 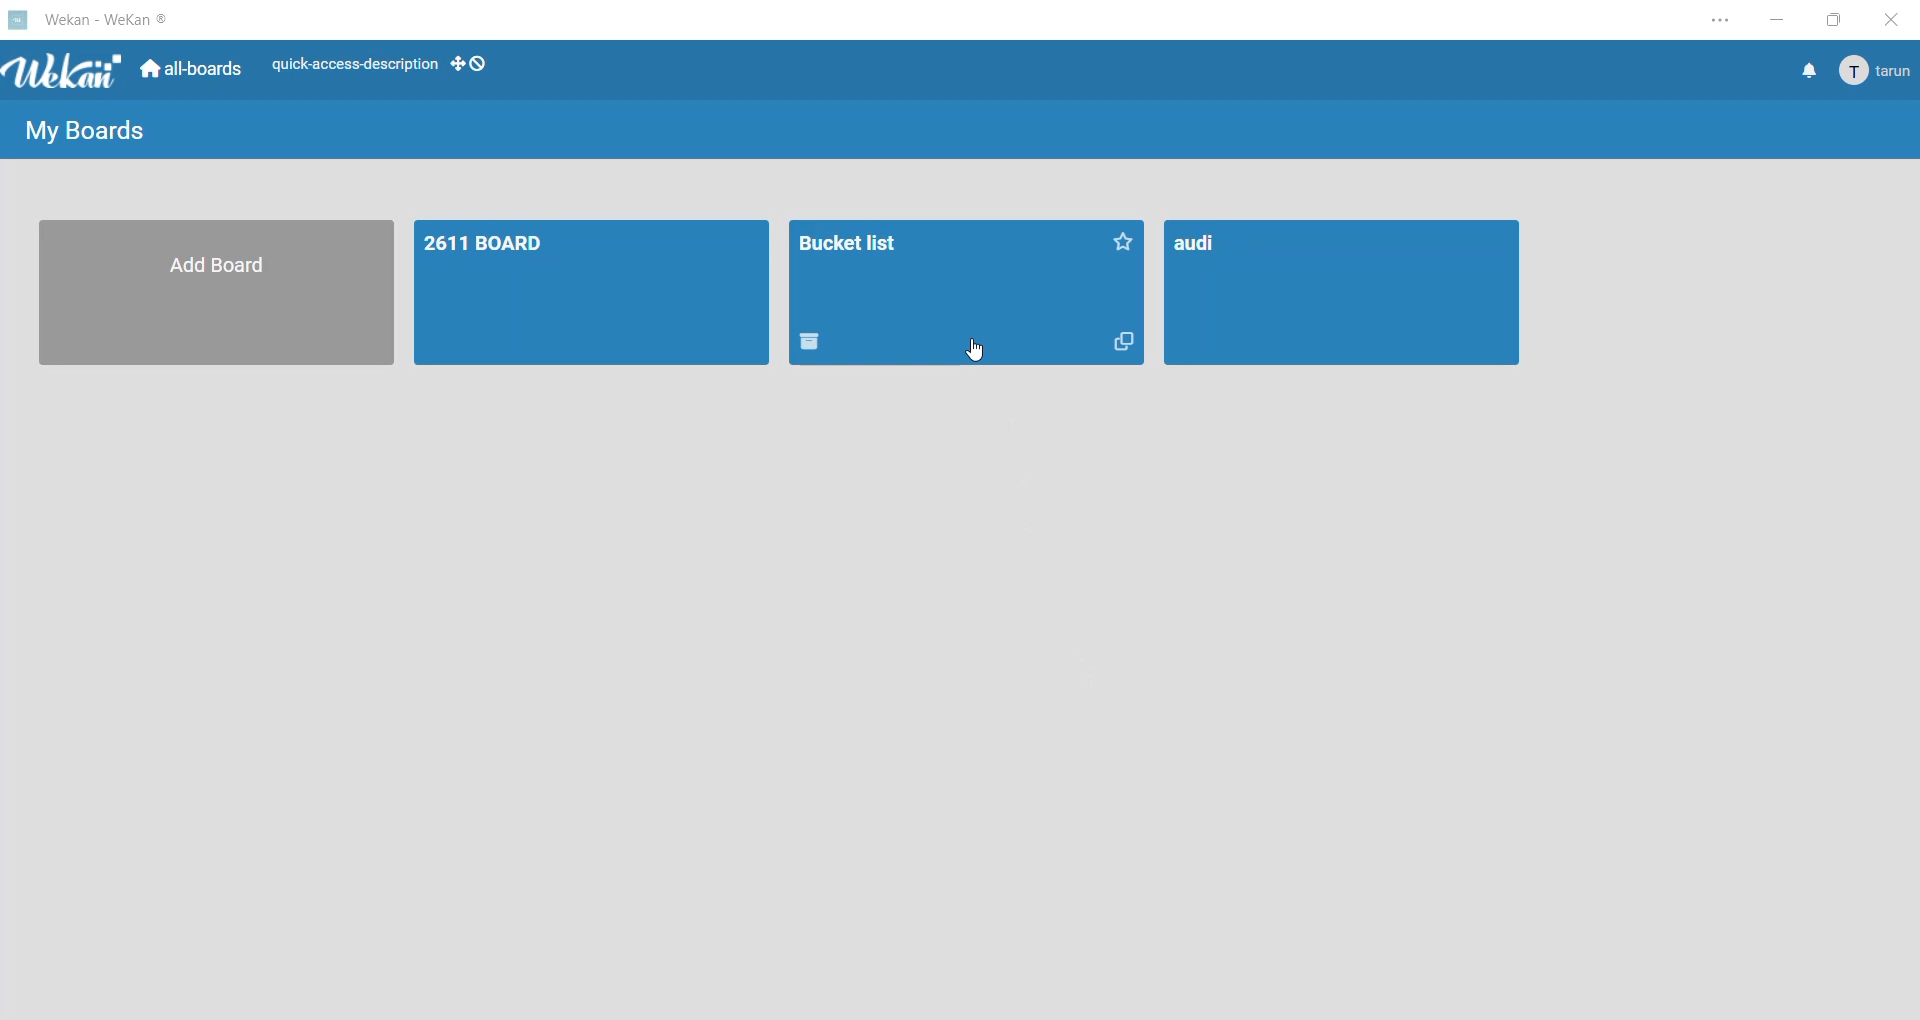 I want to click on Copy, so click(x=1122, y=349).